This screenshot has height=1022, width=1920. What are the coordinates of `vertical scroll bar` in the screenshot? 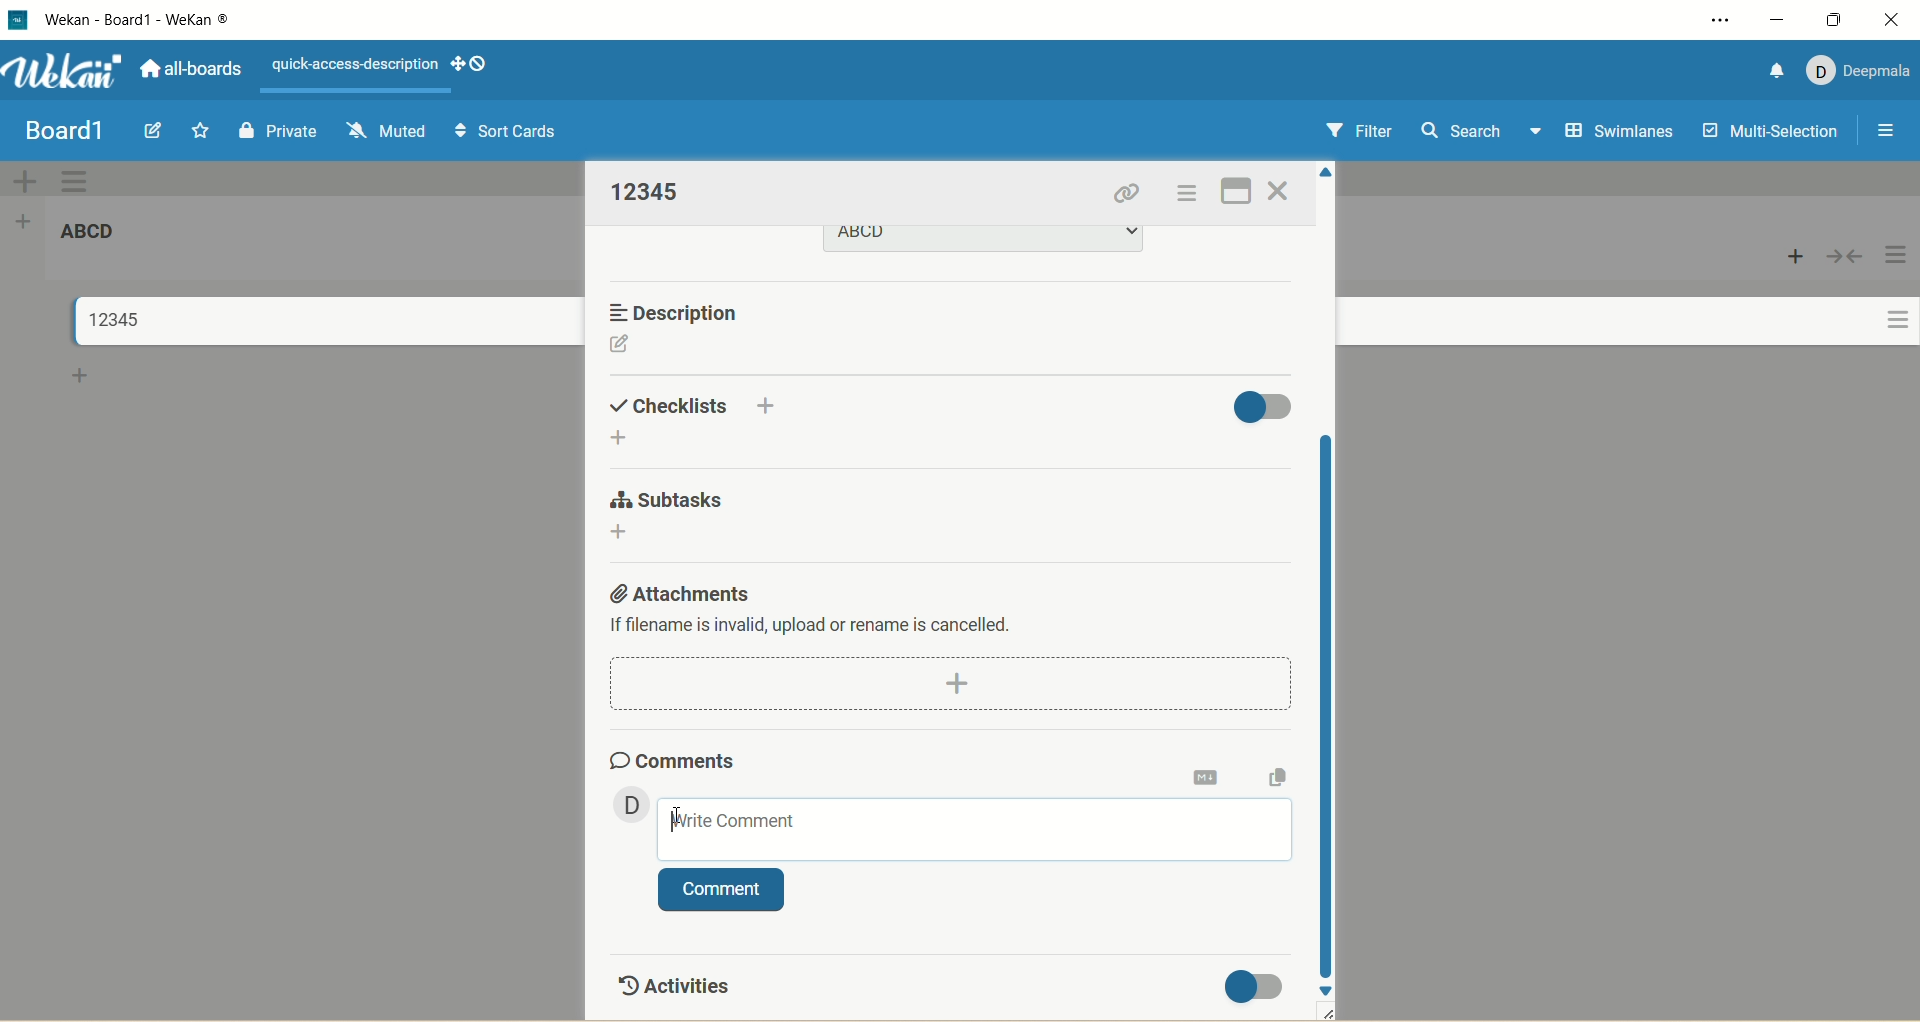 It's located at (1330, 703).